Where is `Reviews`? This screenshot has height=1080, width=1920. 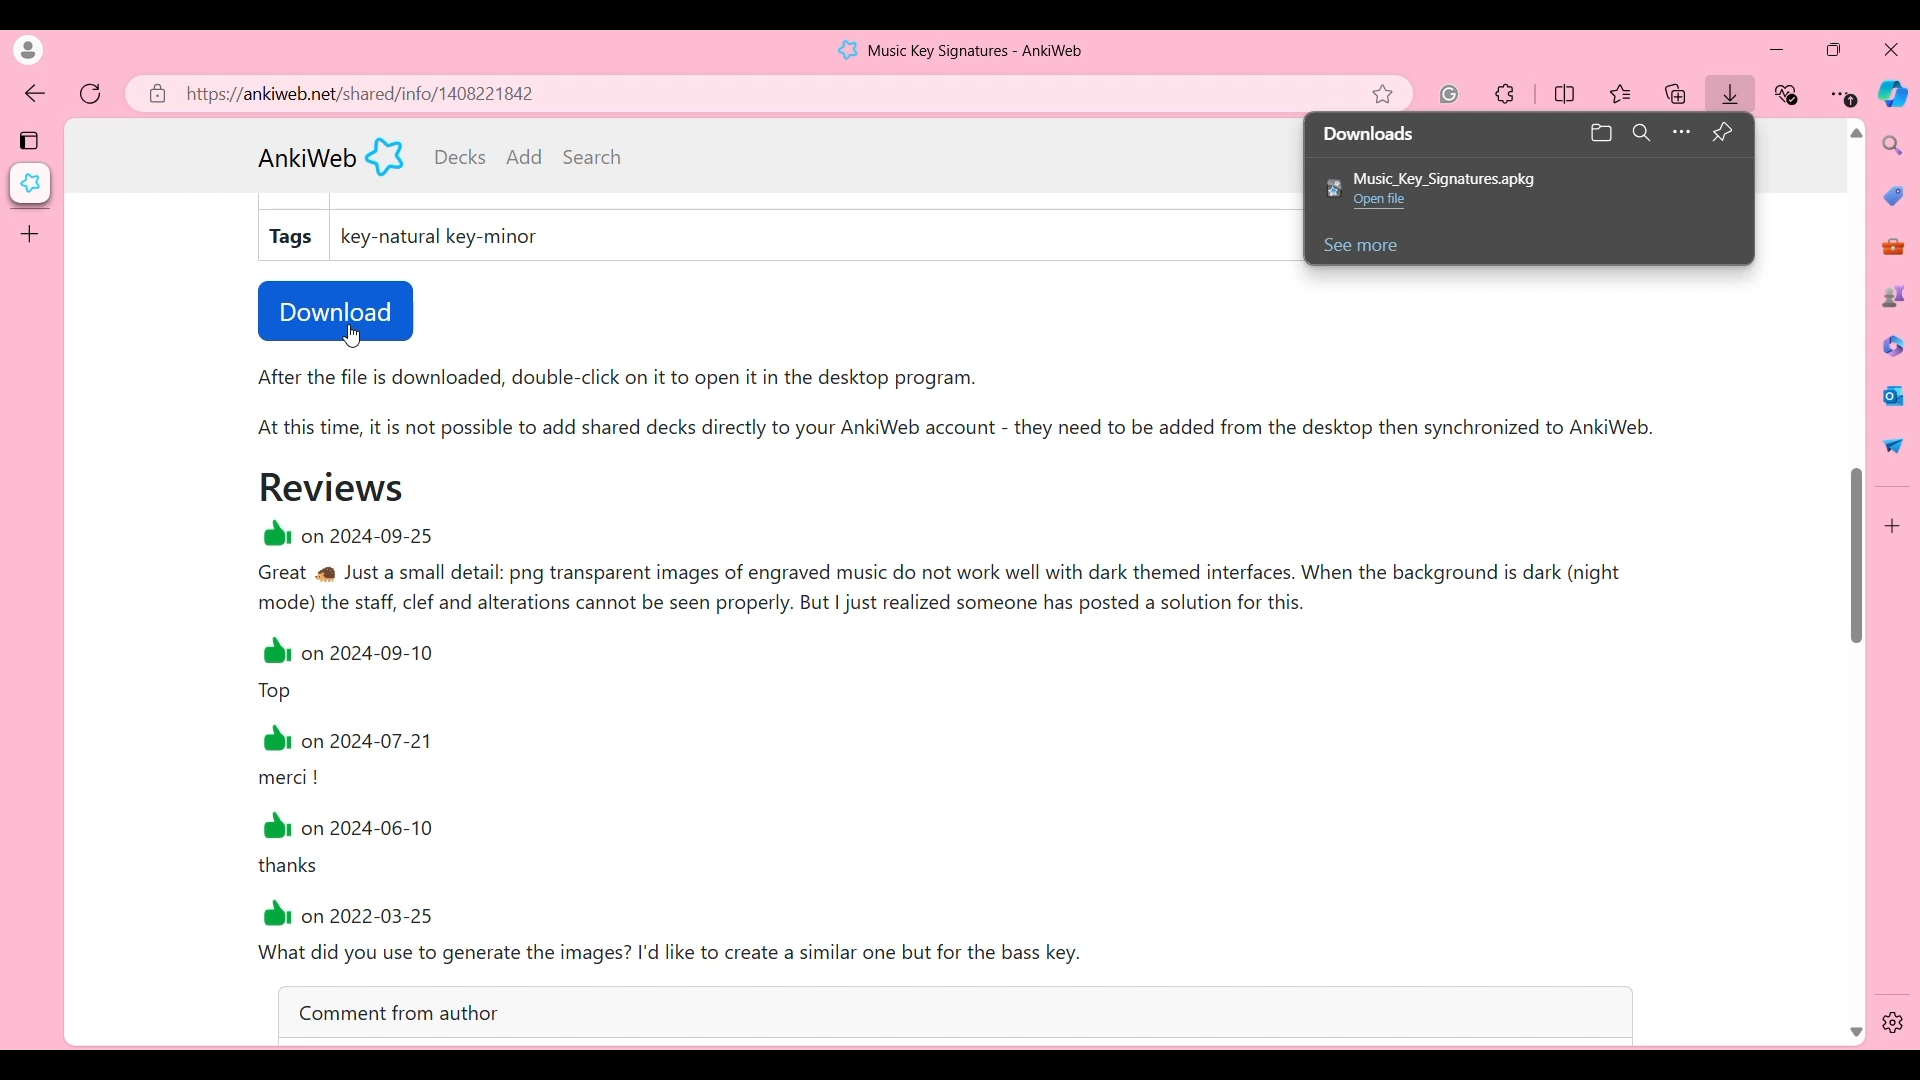 Reviews is located at coordinates (332, 486).